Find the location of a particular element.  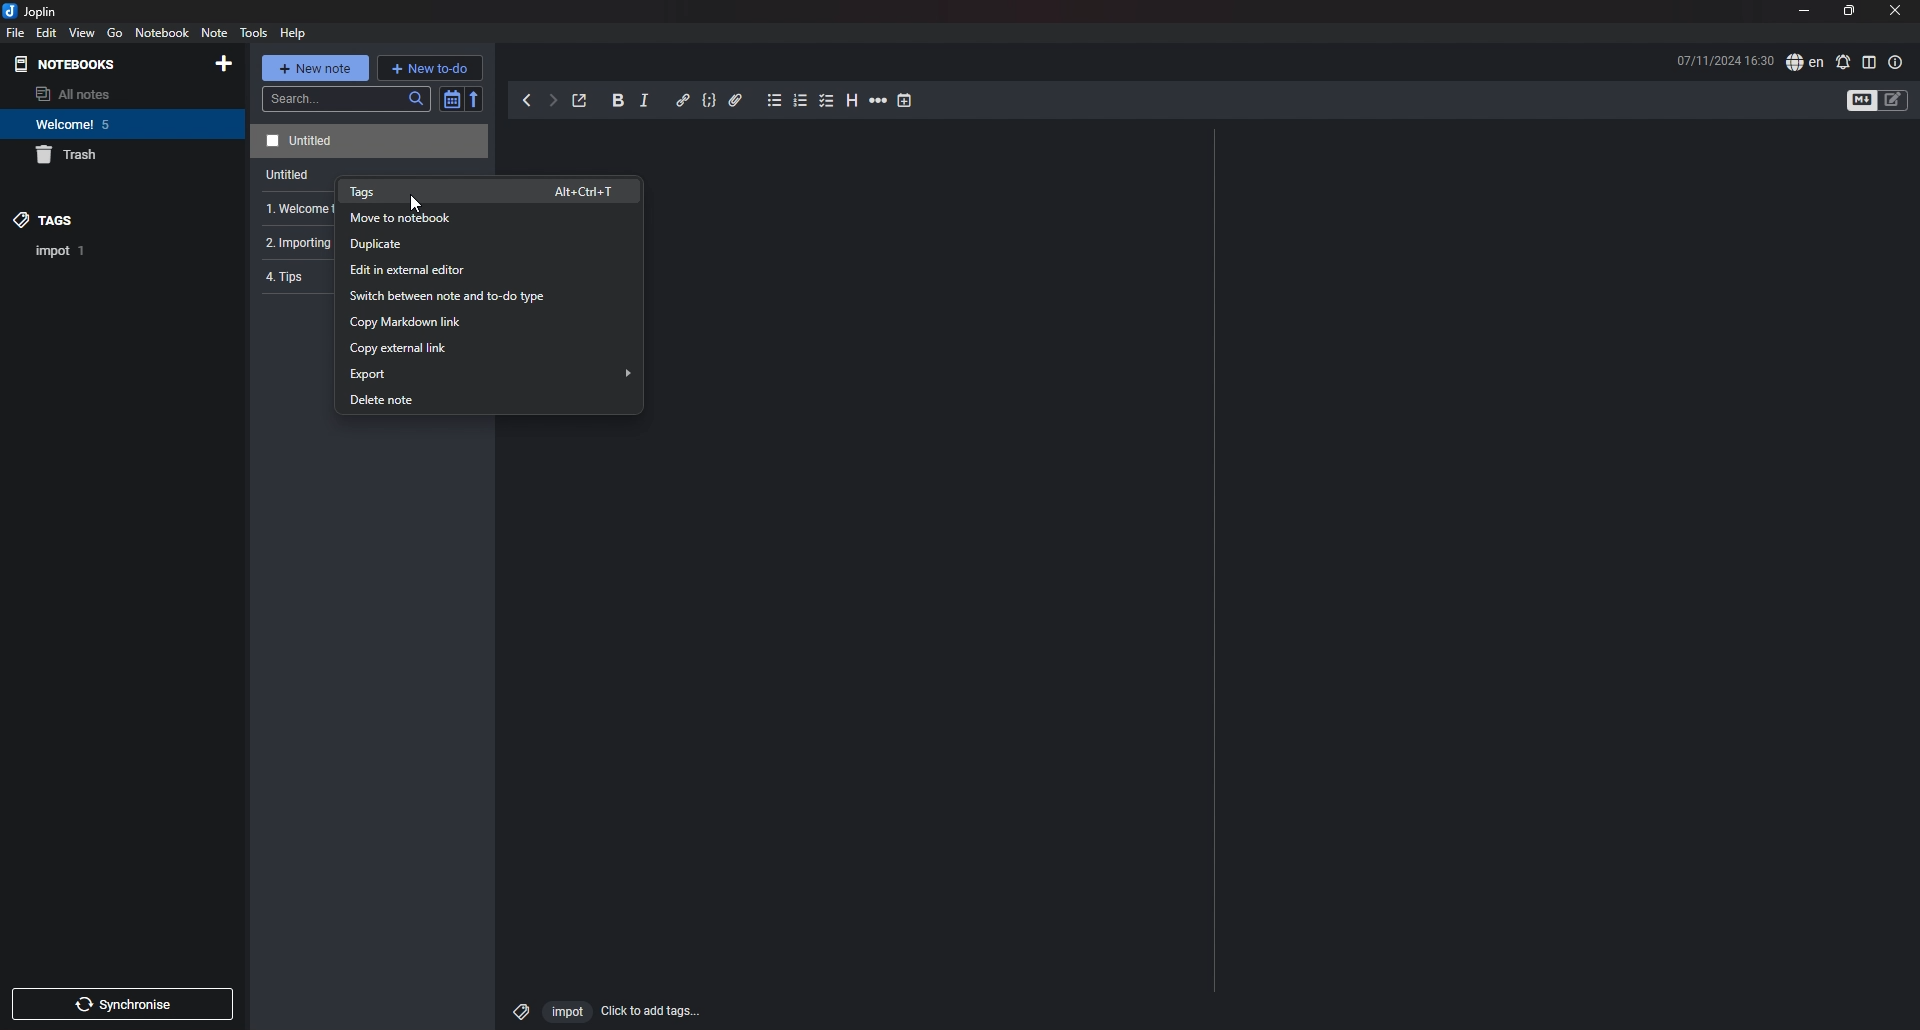

view is located at coordinates (83, 33).